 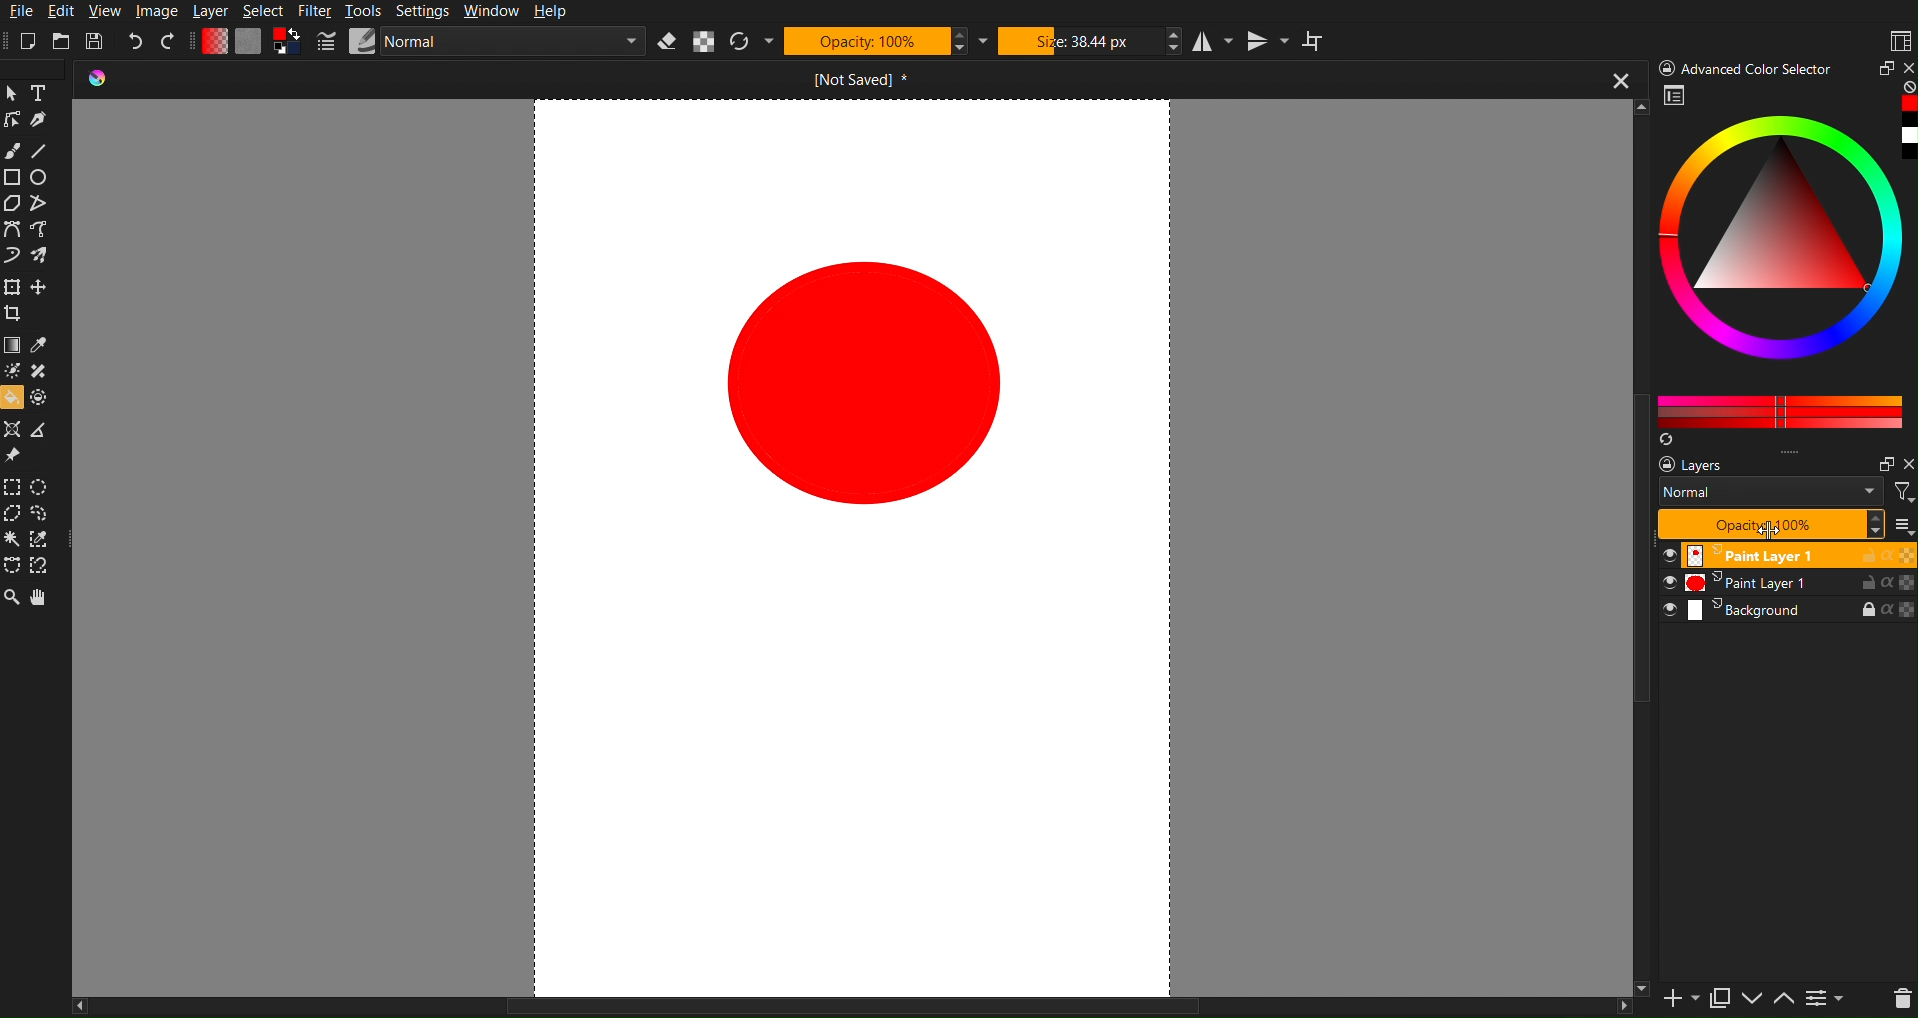 I want to click on Page list, so click(x=1830, y=1000).